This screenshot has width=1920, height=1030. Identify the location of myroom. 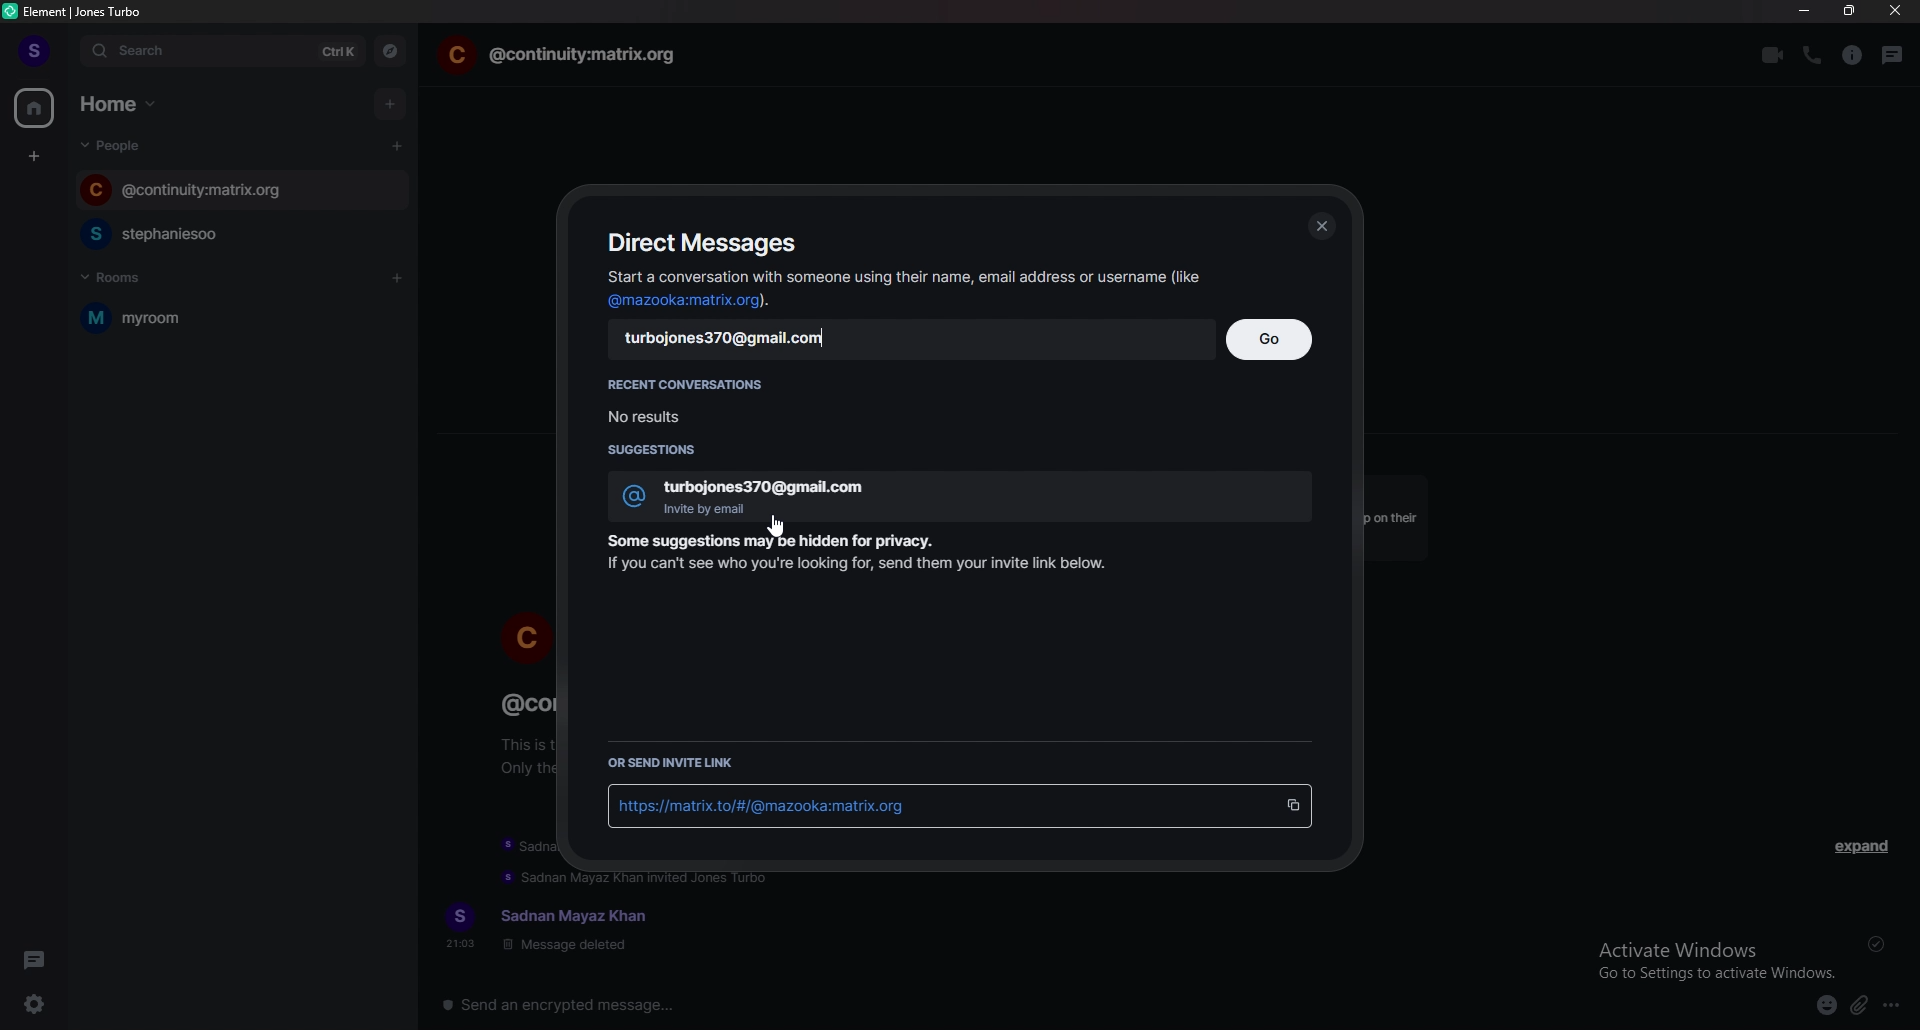
(194, 318).